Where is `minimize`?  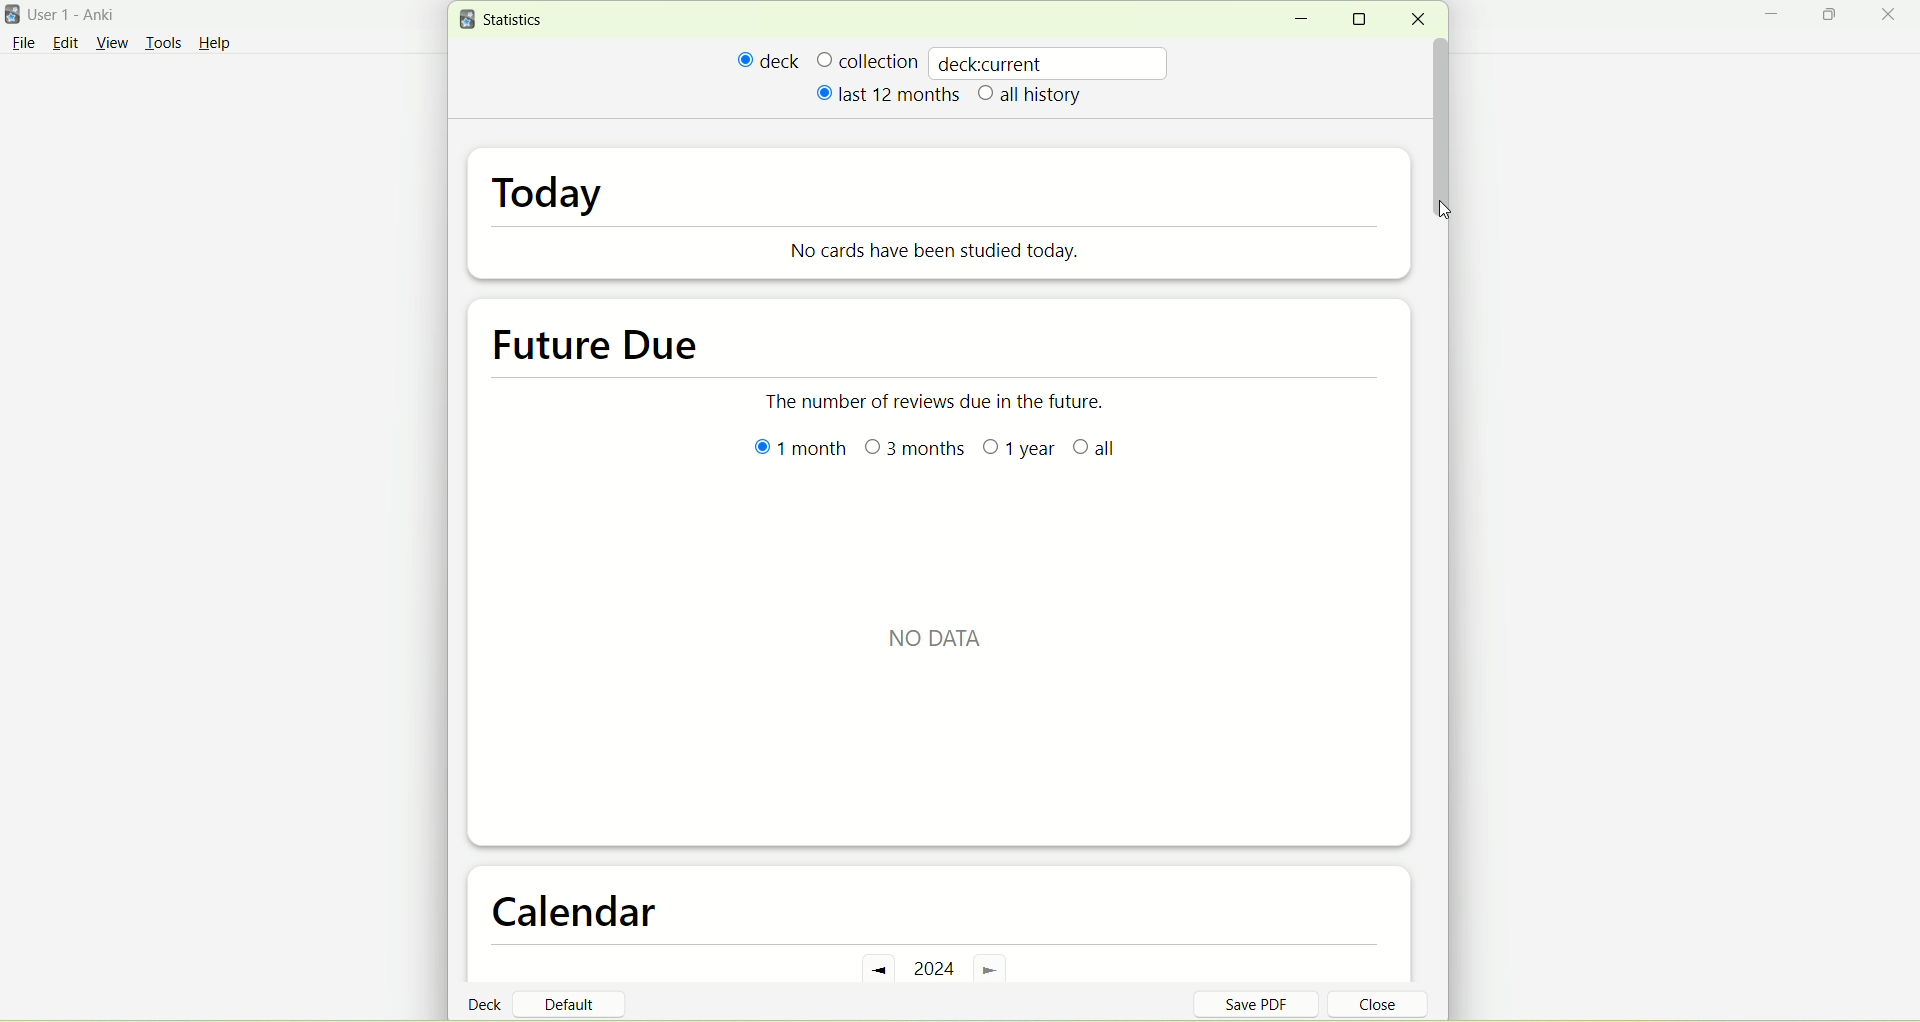
minimize is located at coordinates (1300, 20).